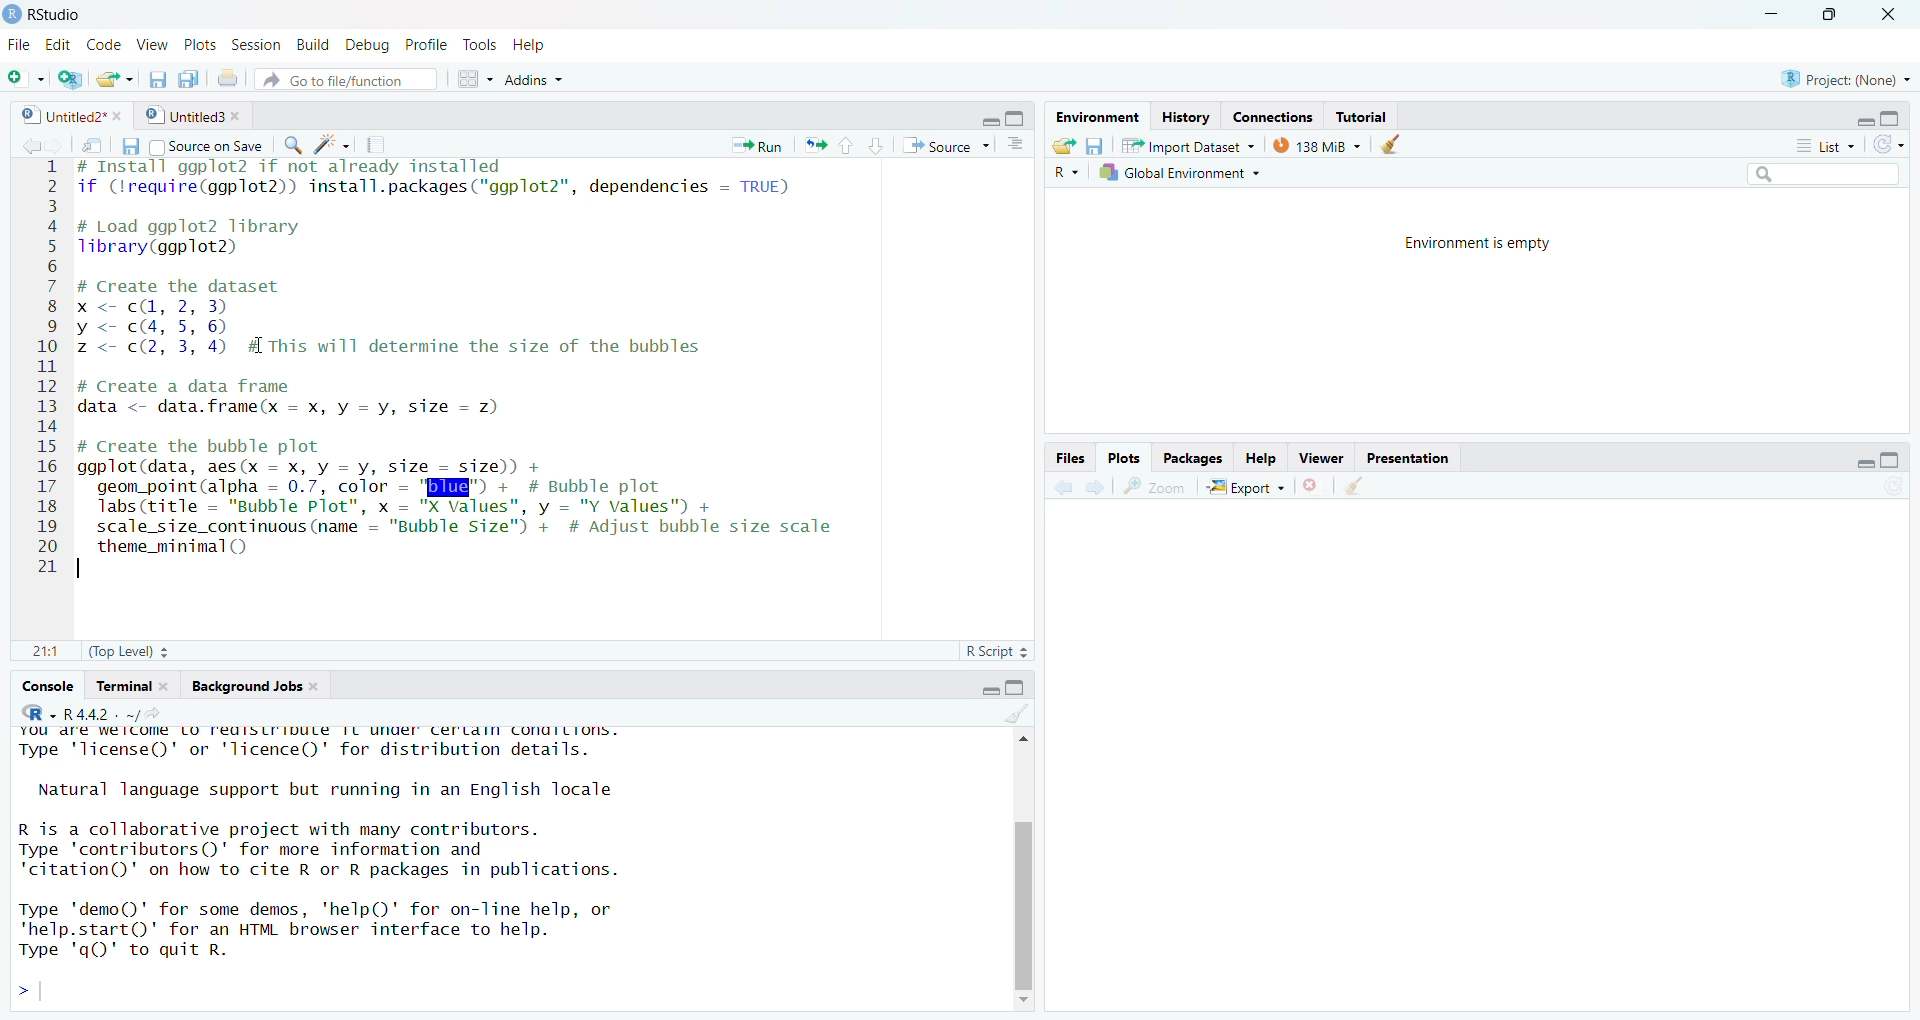  Describe the element at coordinates (346, 79) in the screenshot. I see `Go to file/function` at that location.